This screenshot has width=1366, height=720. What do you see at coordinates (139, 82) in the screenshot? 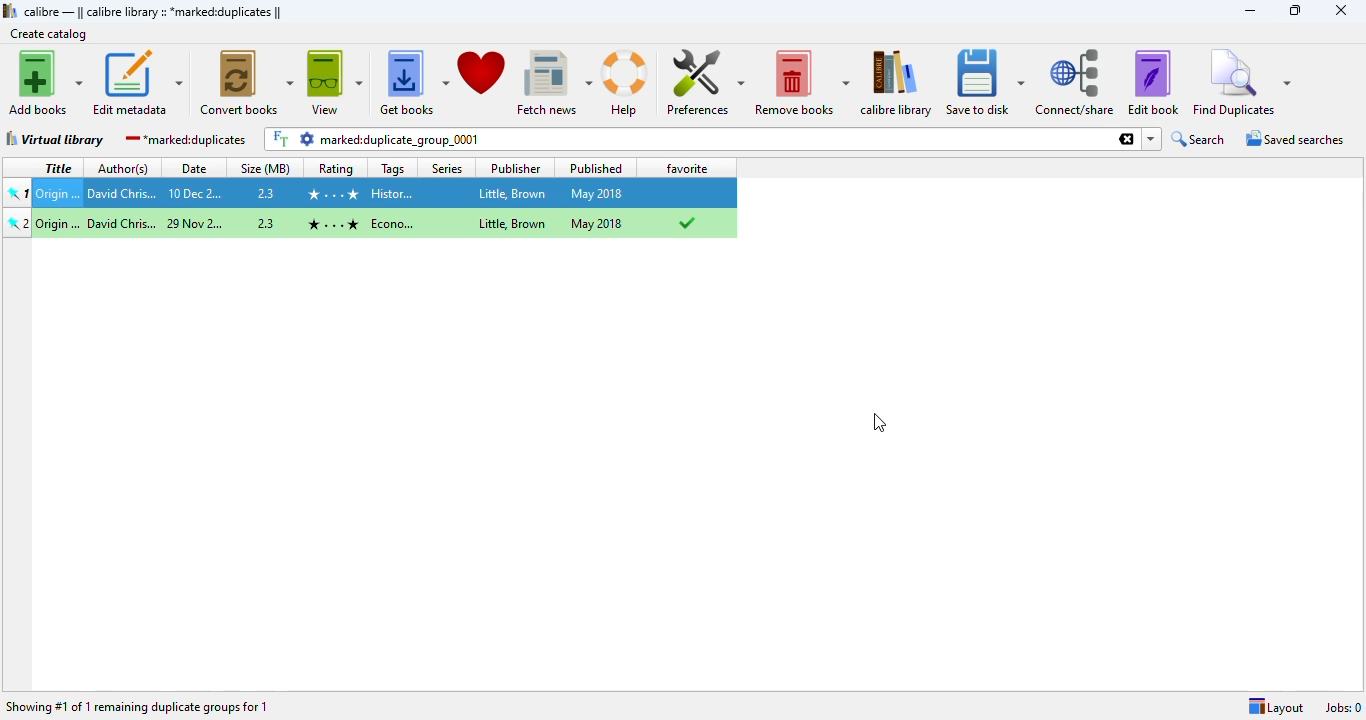
I see `edit metadata` at bounding box center [139, 82].